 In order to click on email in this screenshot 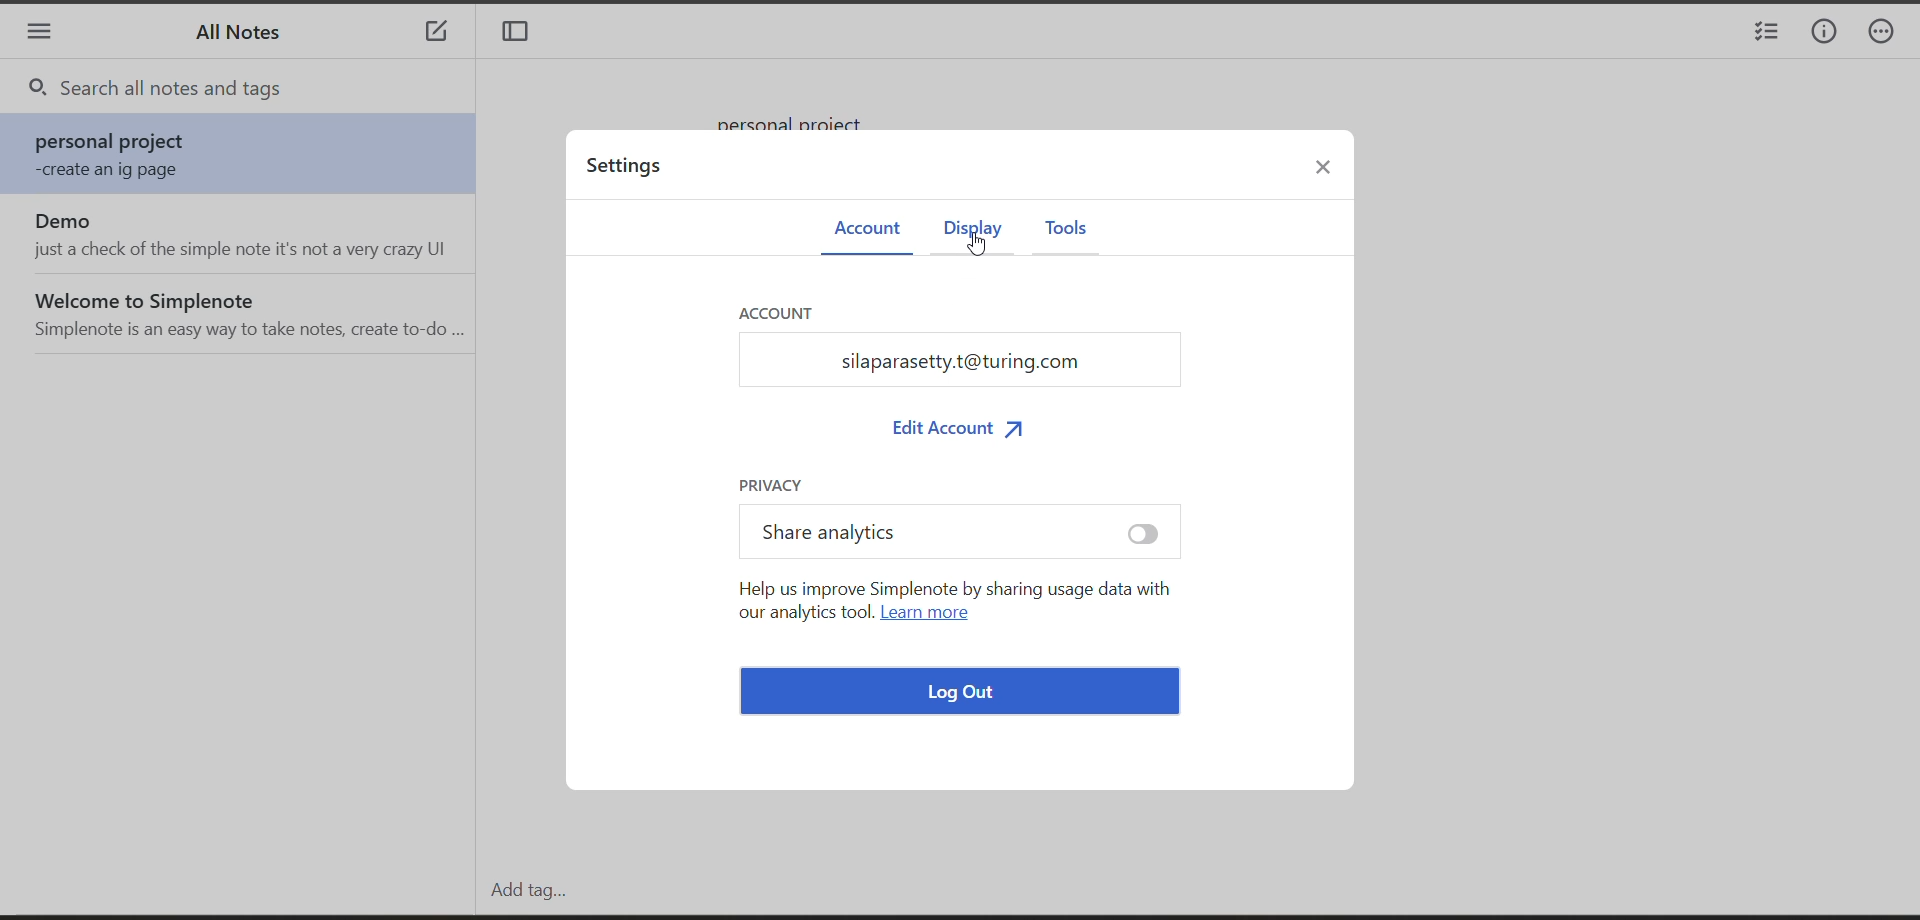, I will do `click(966, 362)`.